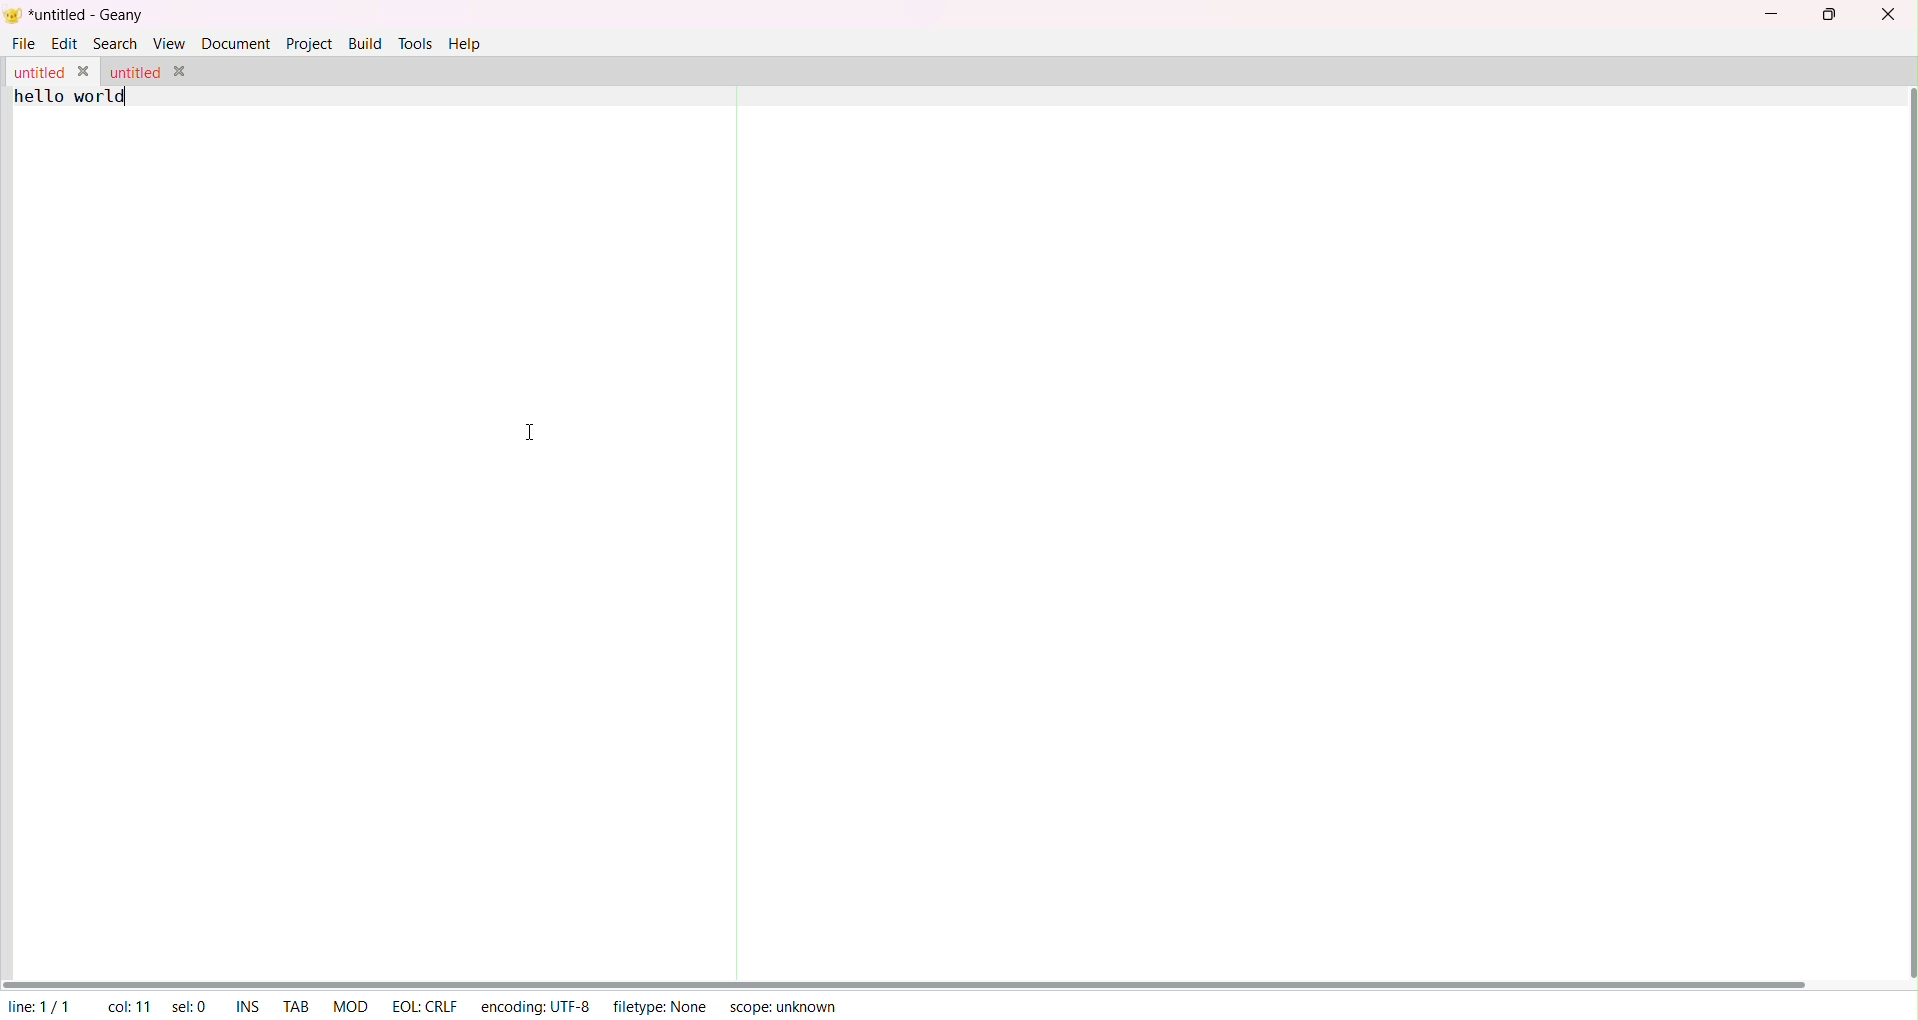  I want to click on project, so click(309, 44).